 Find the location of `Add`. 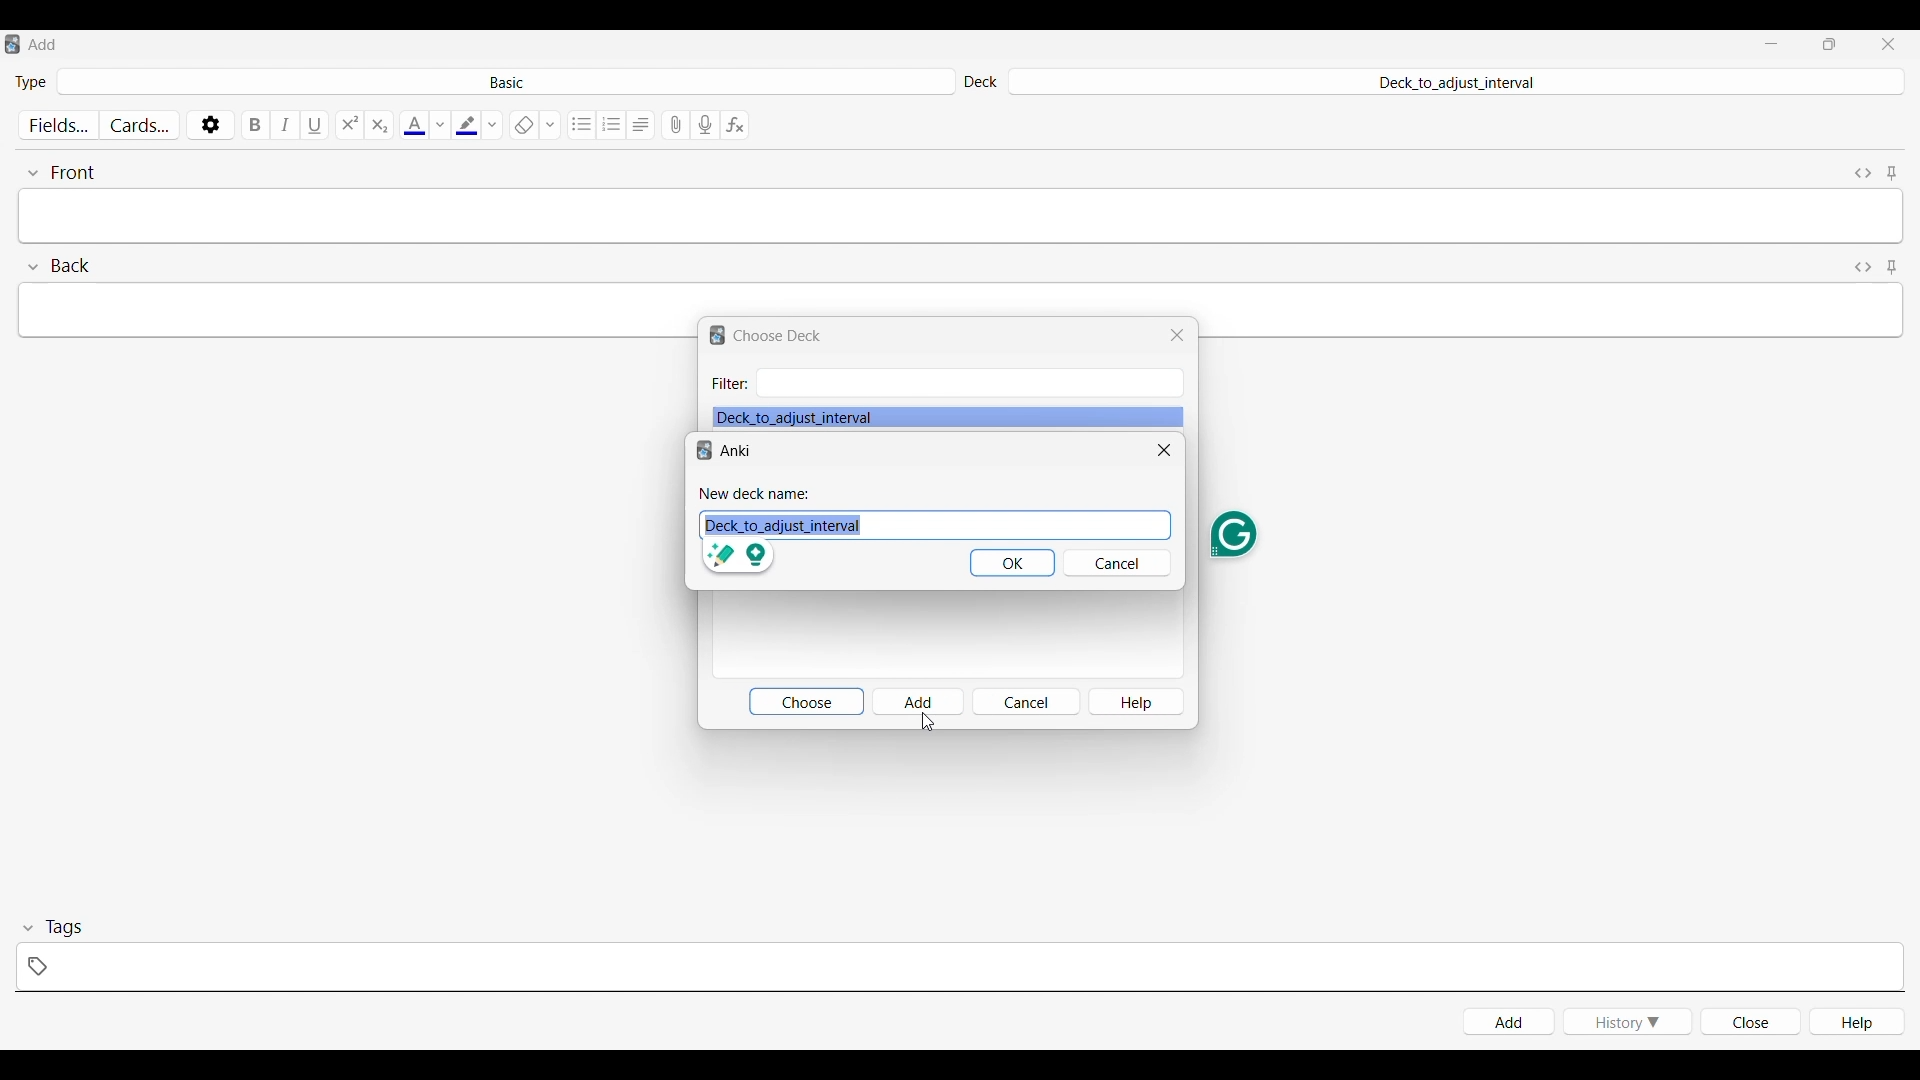

Add is located at coordinates (919, 701).